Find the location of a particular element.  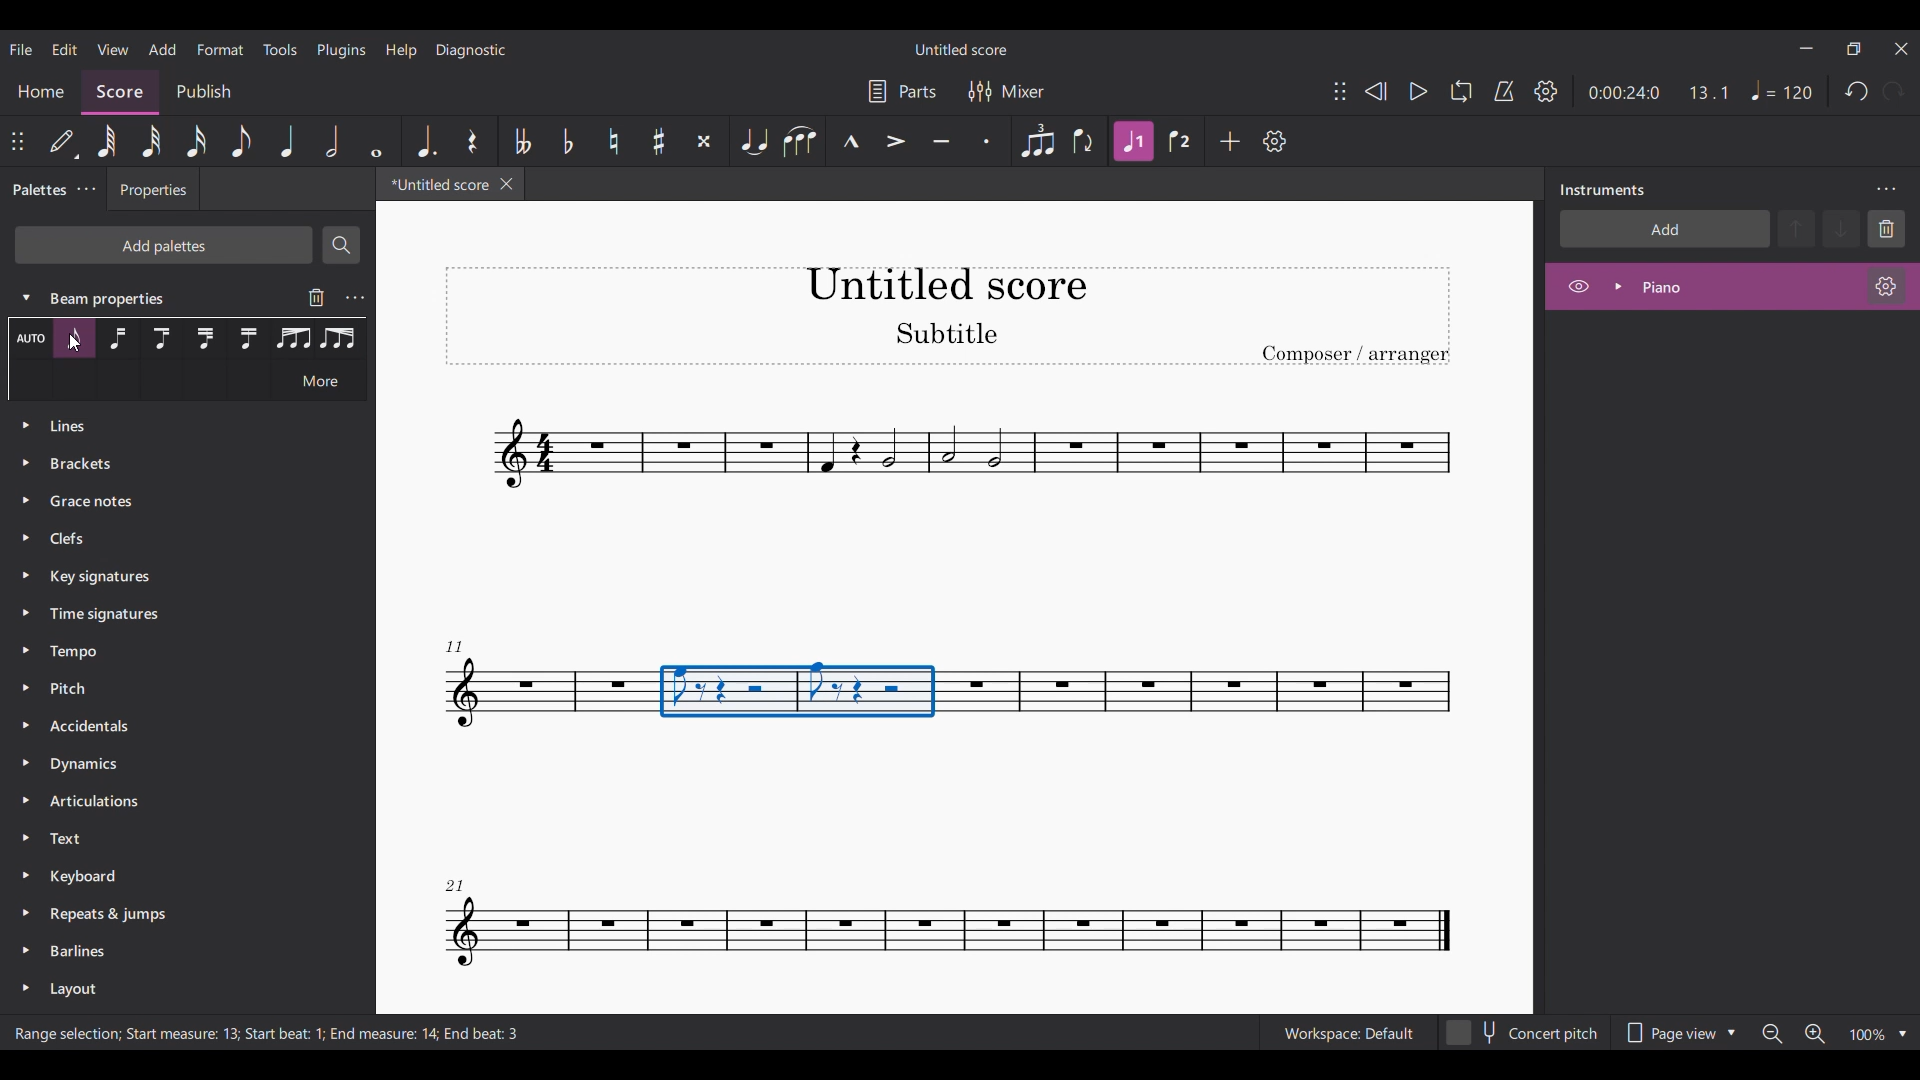

Lines is located at coordinates (178, 340).